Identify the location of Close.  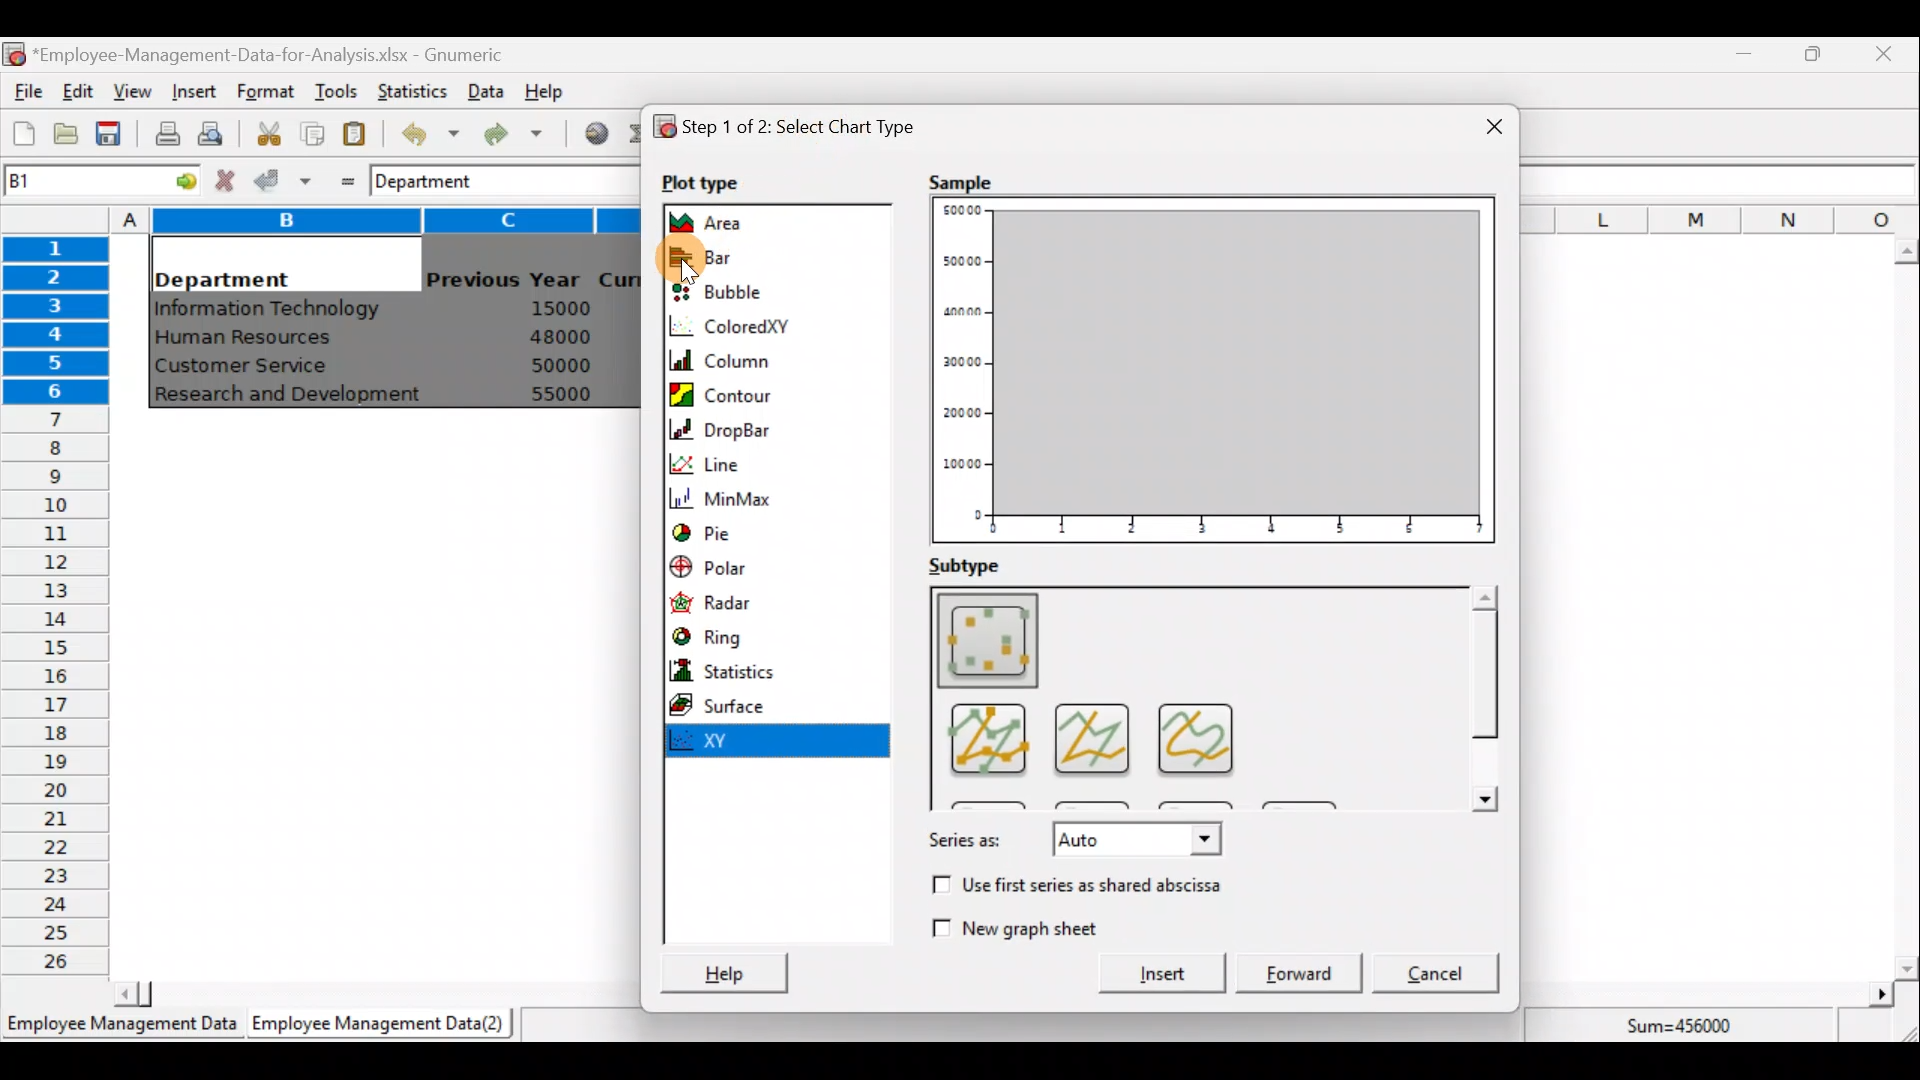
(1882, 57).